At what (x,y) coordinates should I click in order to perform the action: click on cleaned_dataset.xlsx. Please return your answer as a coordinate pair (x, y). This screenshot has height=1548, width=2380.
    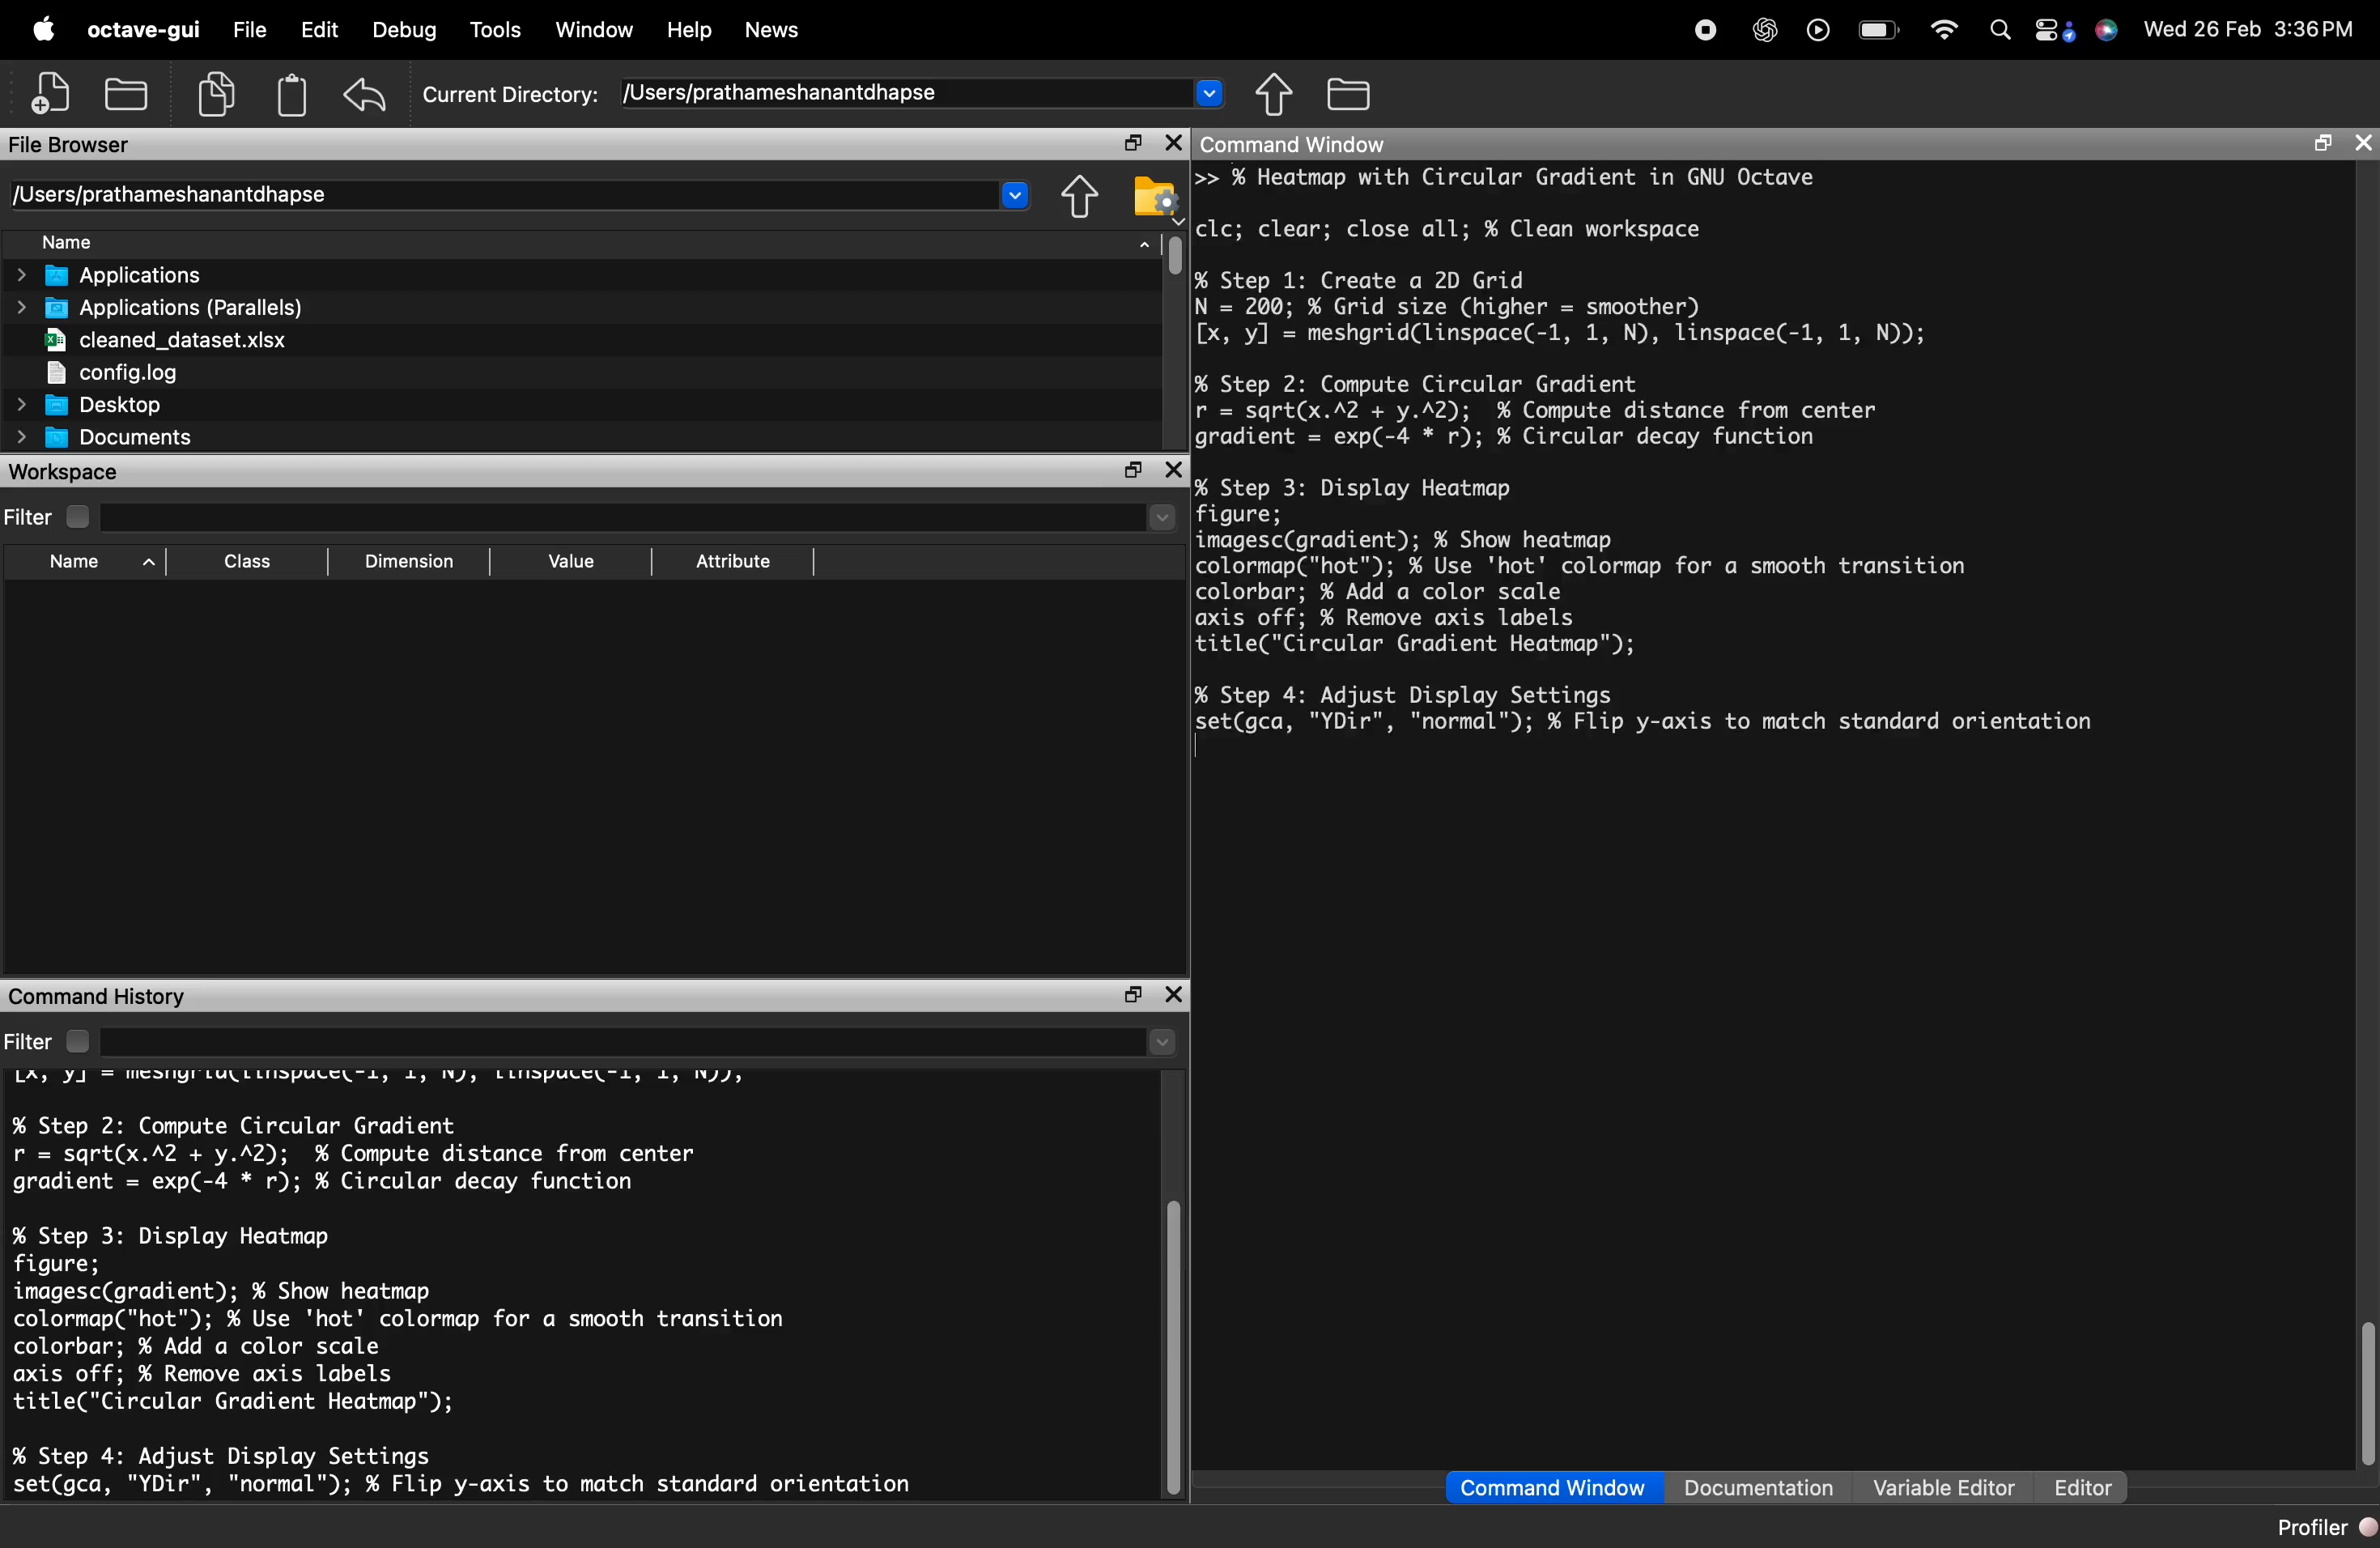
    Looking at the image, I should click on (164, 339).